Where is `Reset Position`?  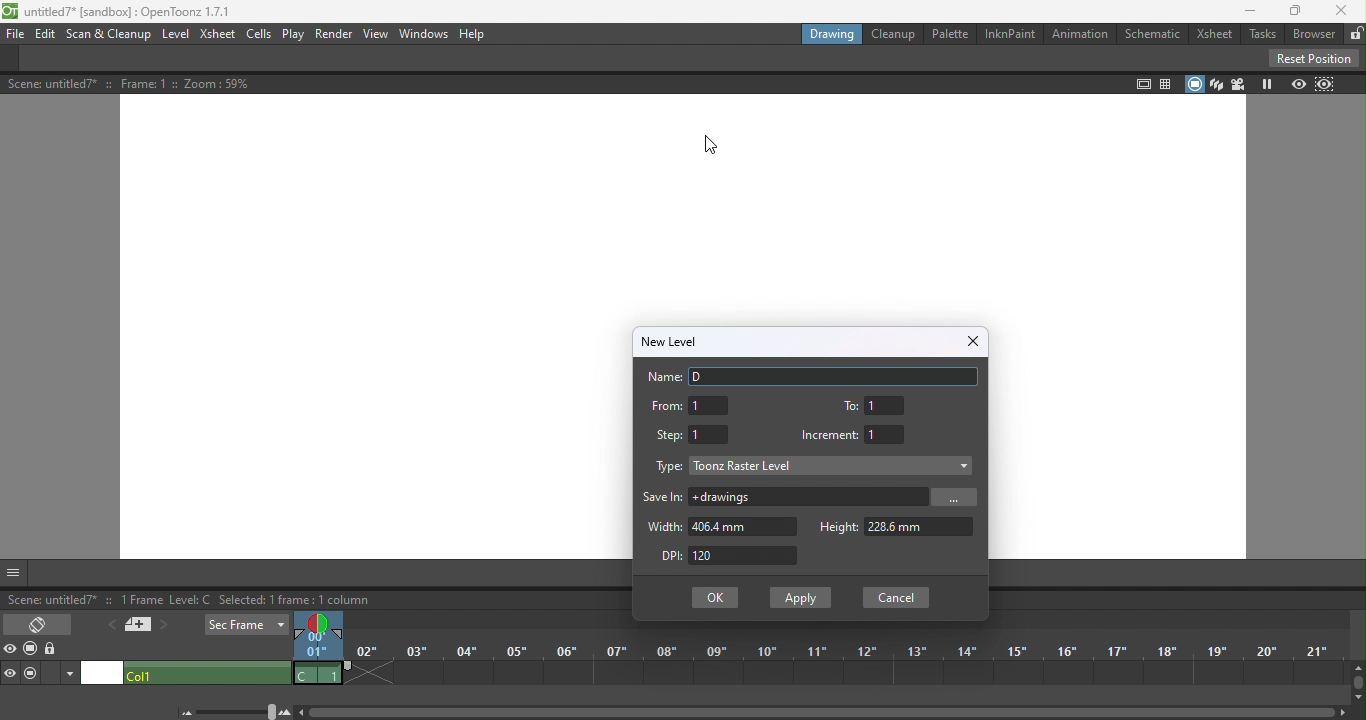
Reset Position is located at coordinates (1313, 58).